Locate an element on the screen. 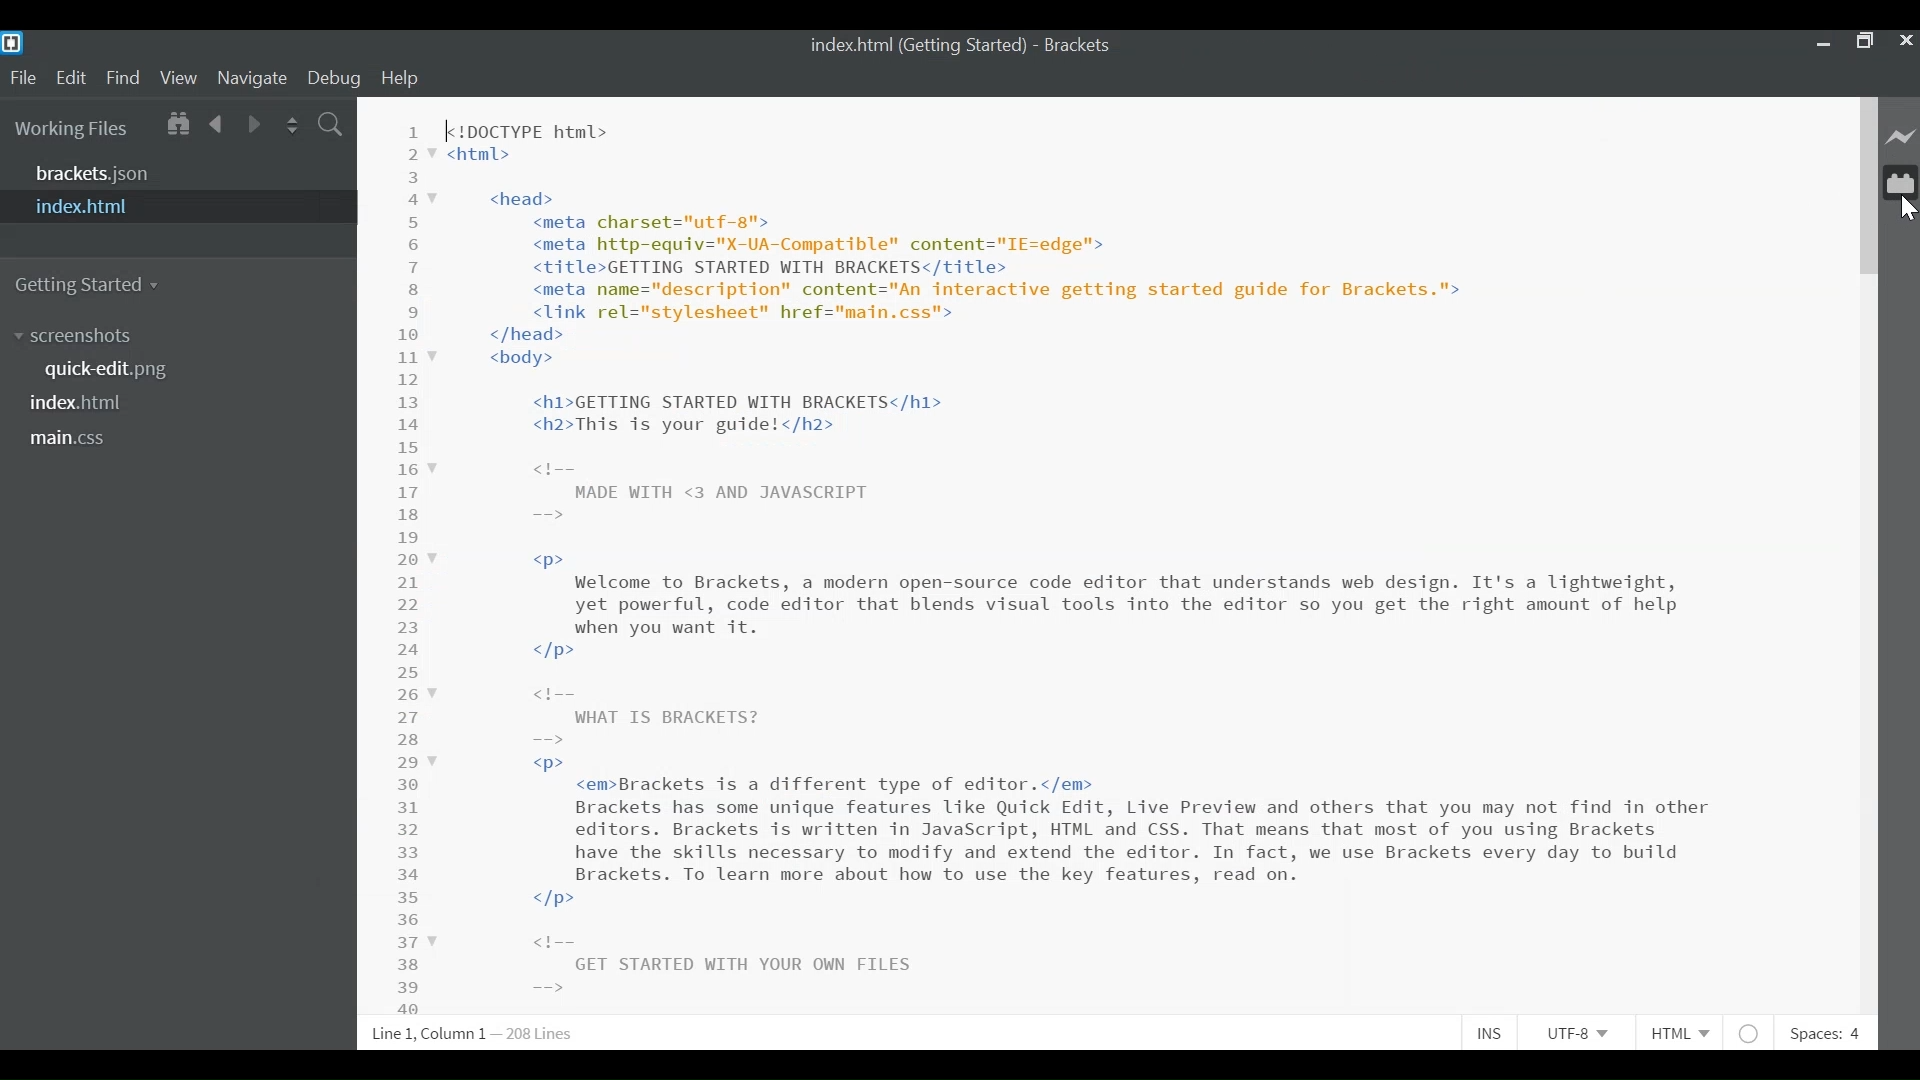  Spaces is located at coordinates (1826, 1031).